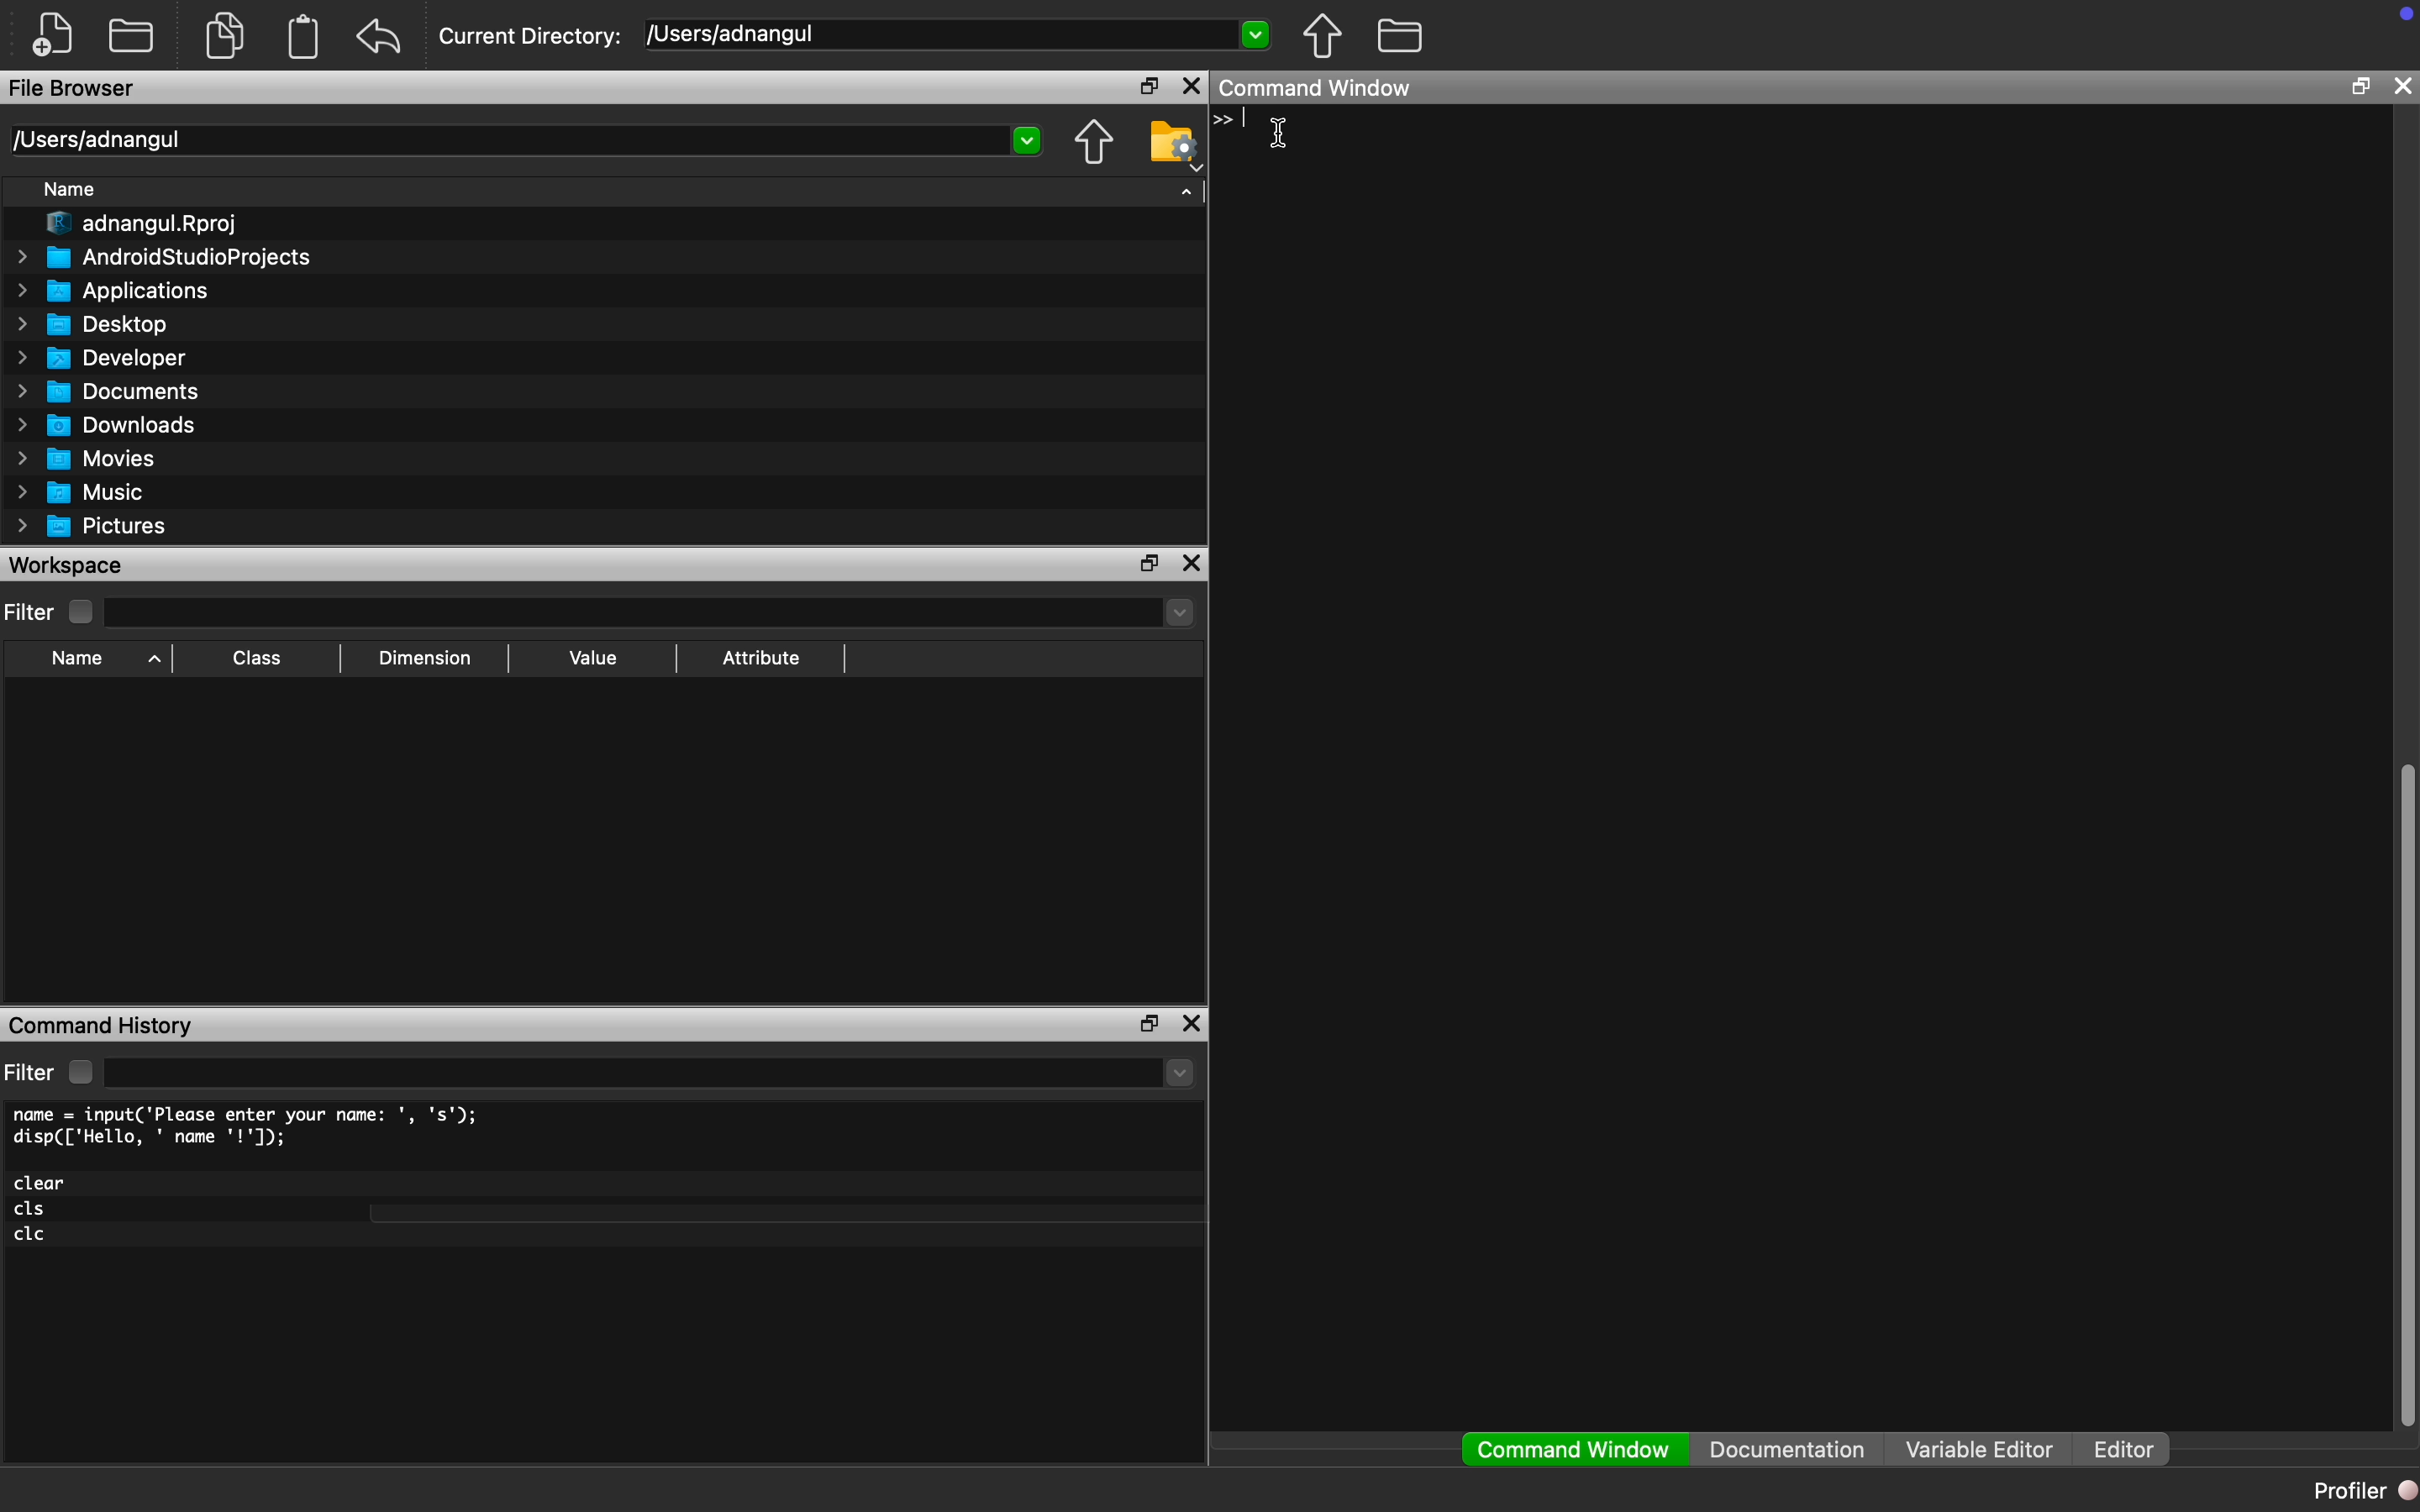 The width and height of the screenshot is (2420, 1512). Describe the element at coordinates (164, 256) in the screenshot. I see `AndroidStudioProjects` at that location.